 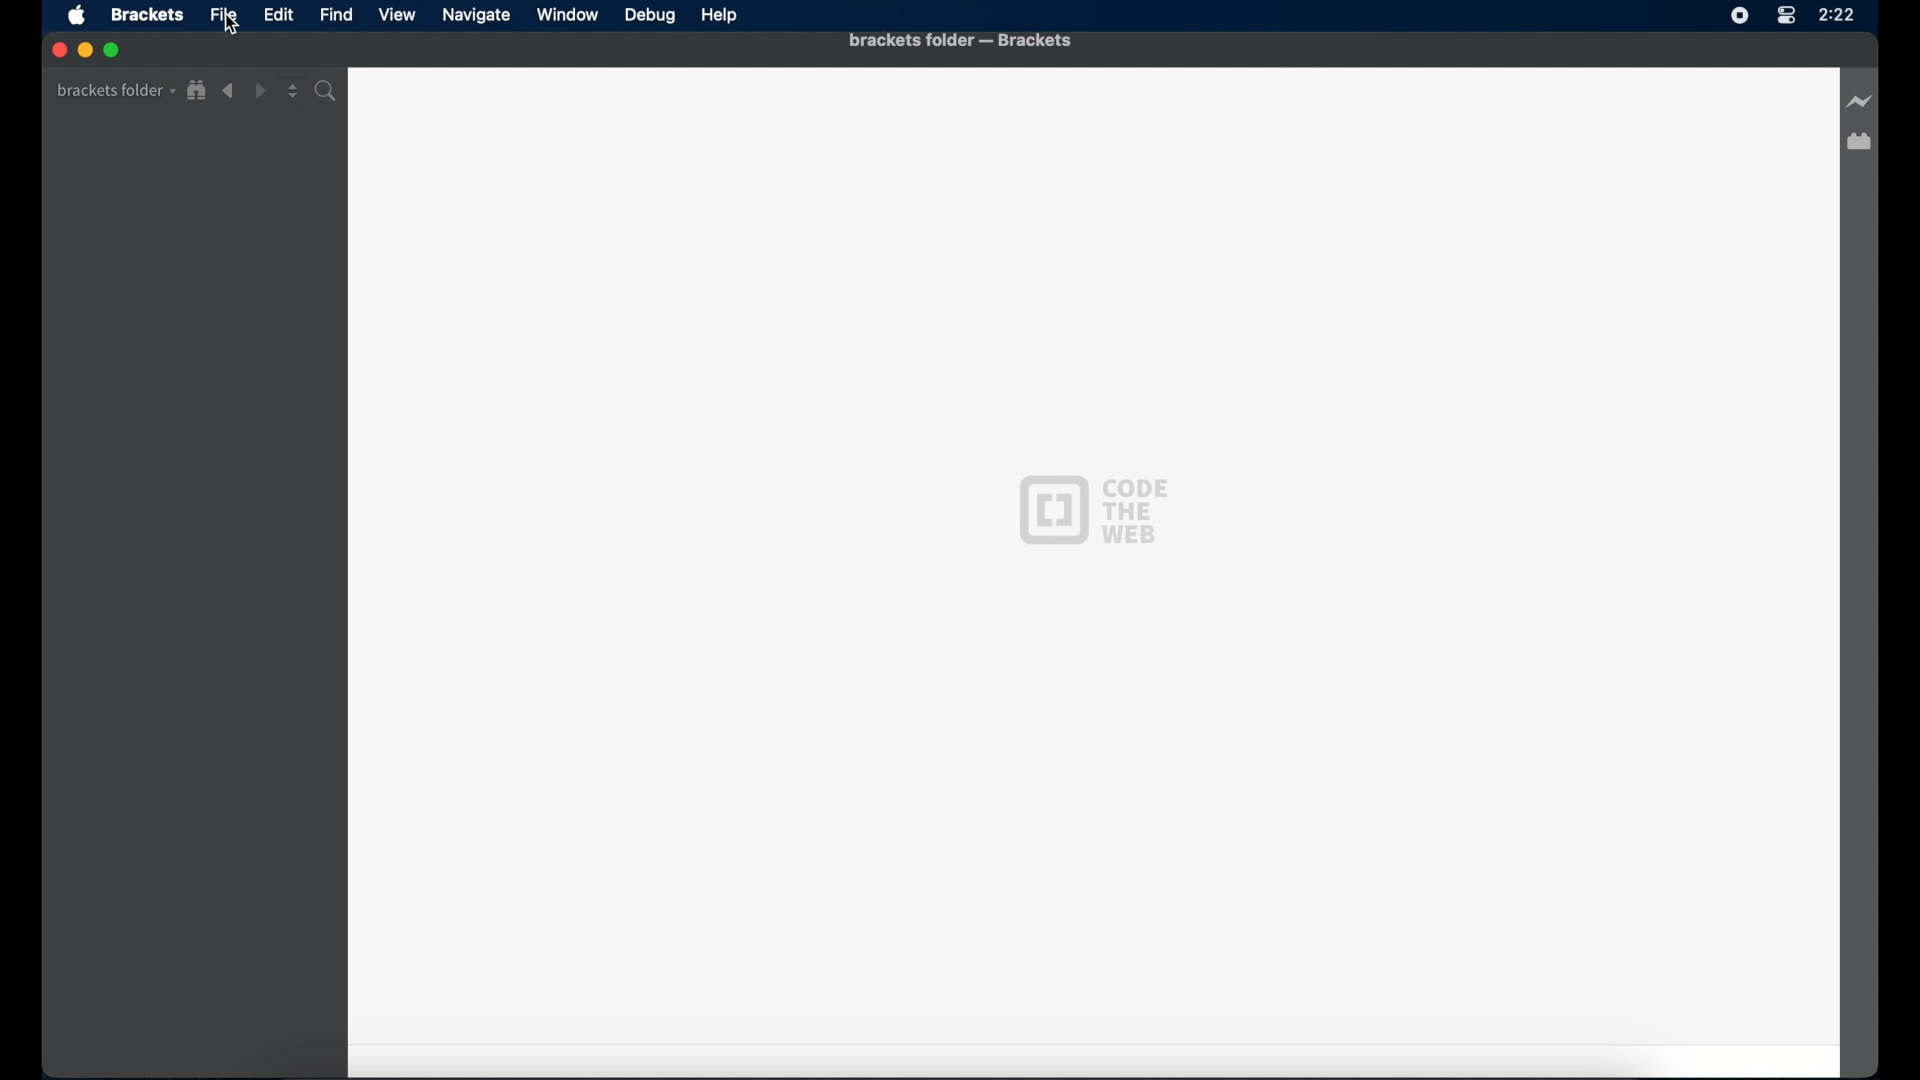 I want to click on minimize, so click(x=85, y=49).